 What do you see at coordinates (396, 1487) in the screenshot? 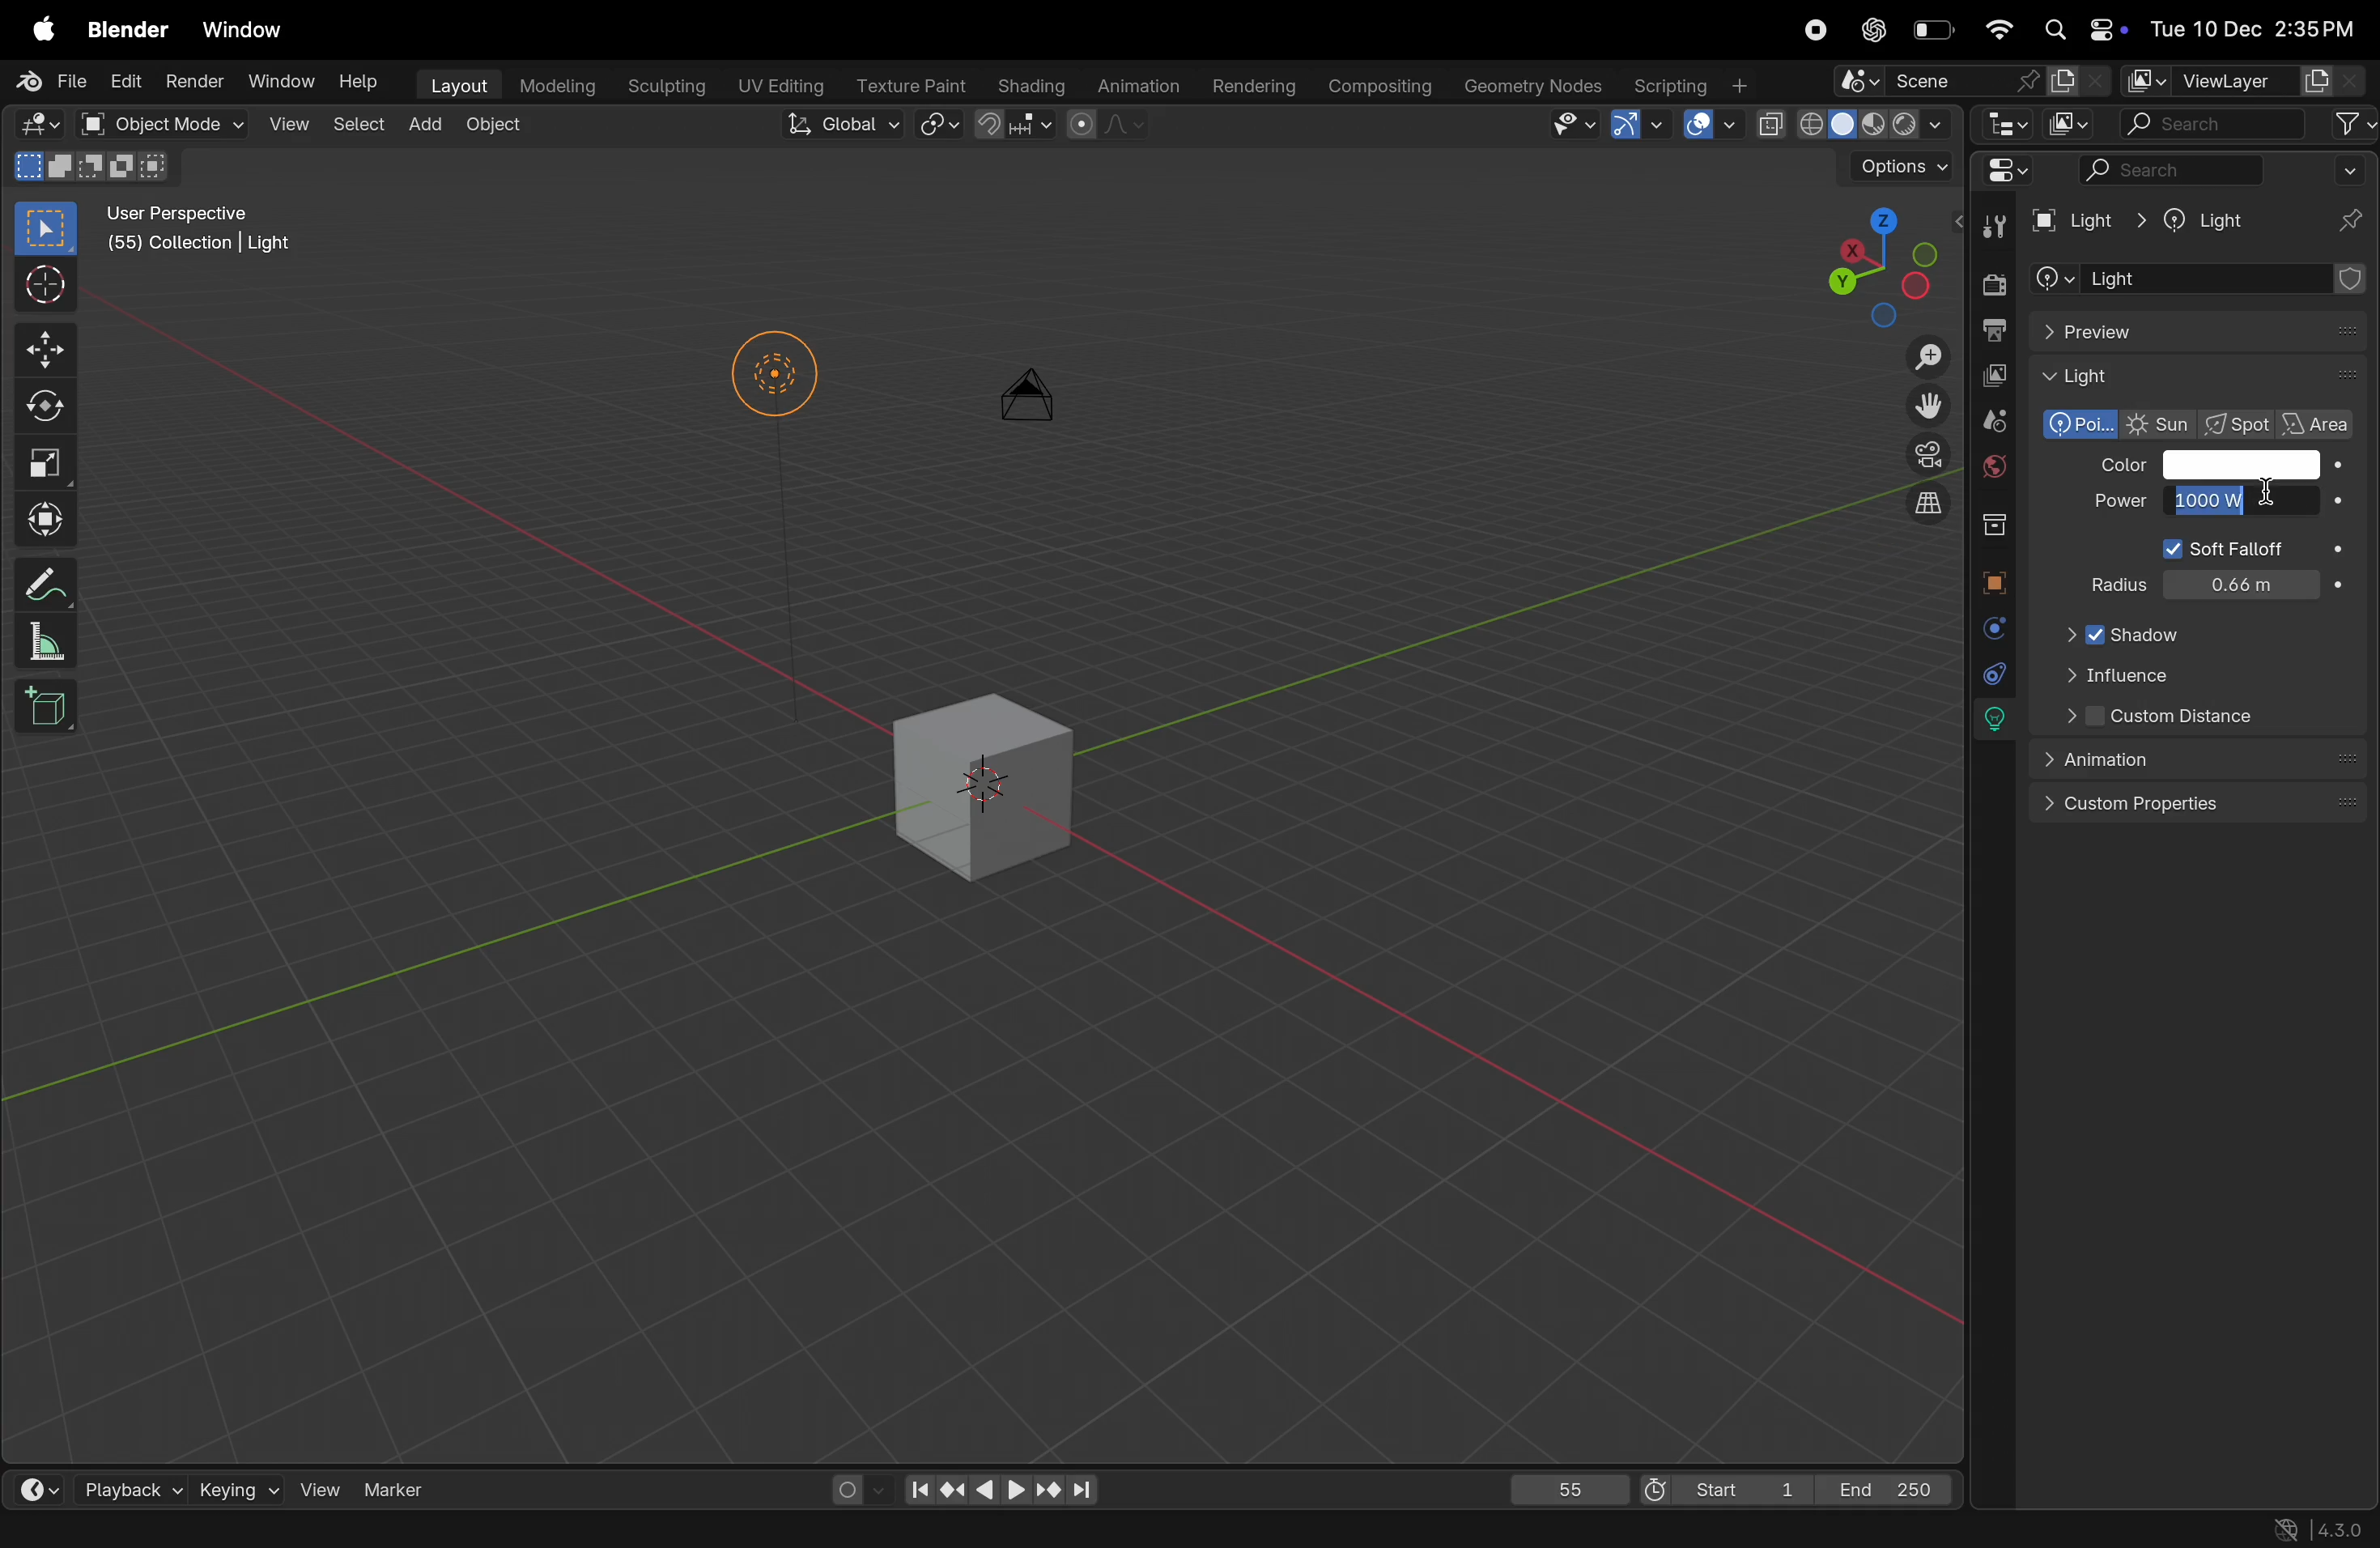
I see `marker` at bounding box center [396, 1487].